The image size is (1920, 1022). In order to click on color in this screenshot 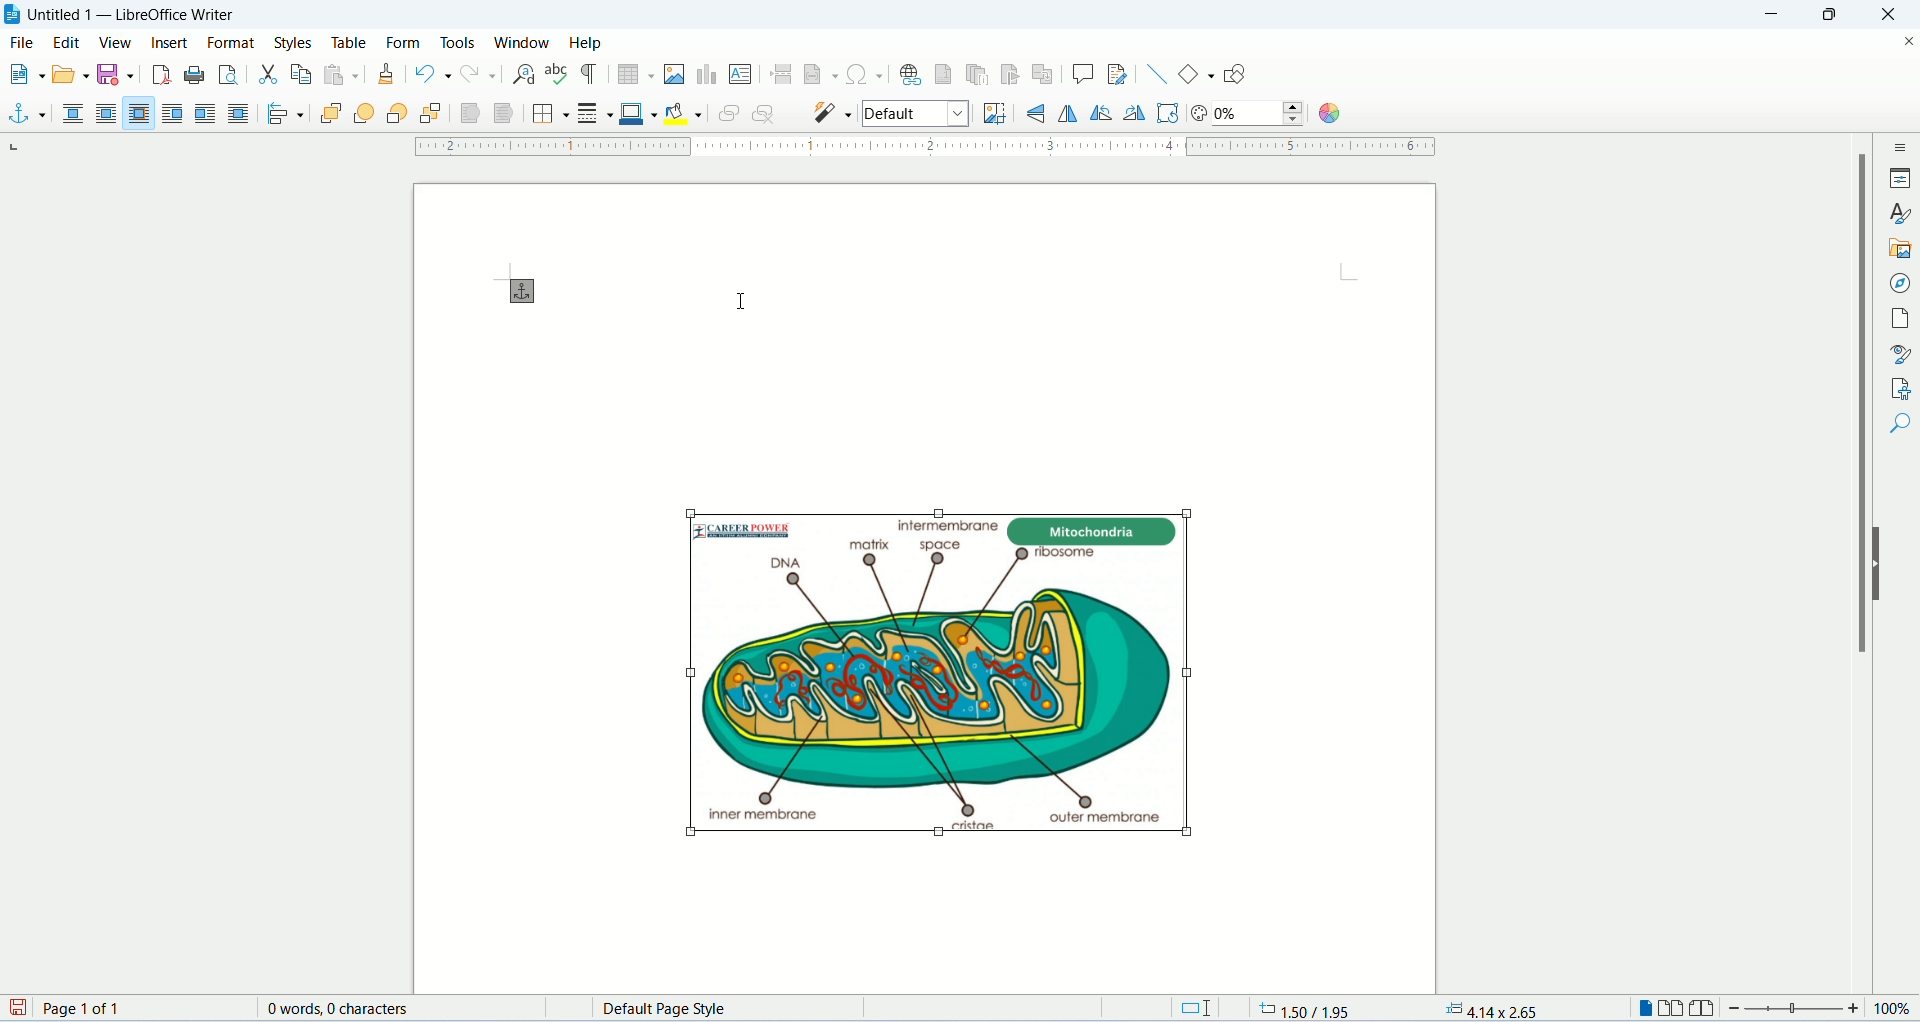, I will do `click(1327, 114)`.